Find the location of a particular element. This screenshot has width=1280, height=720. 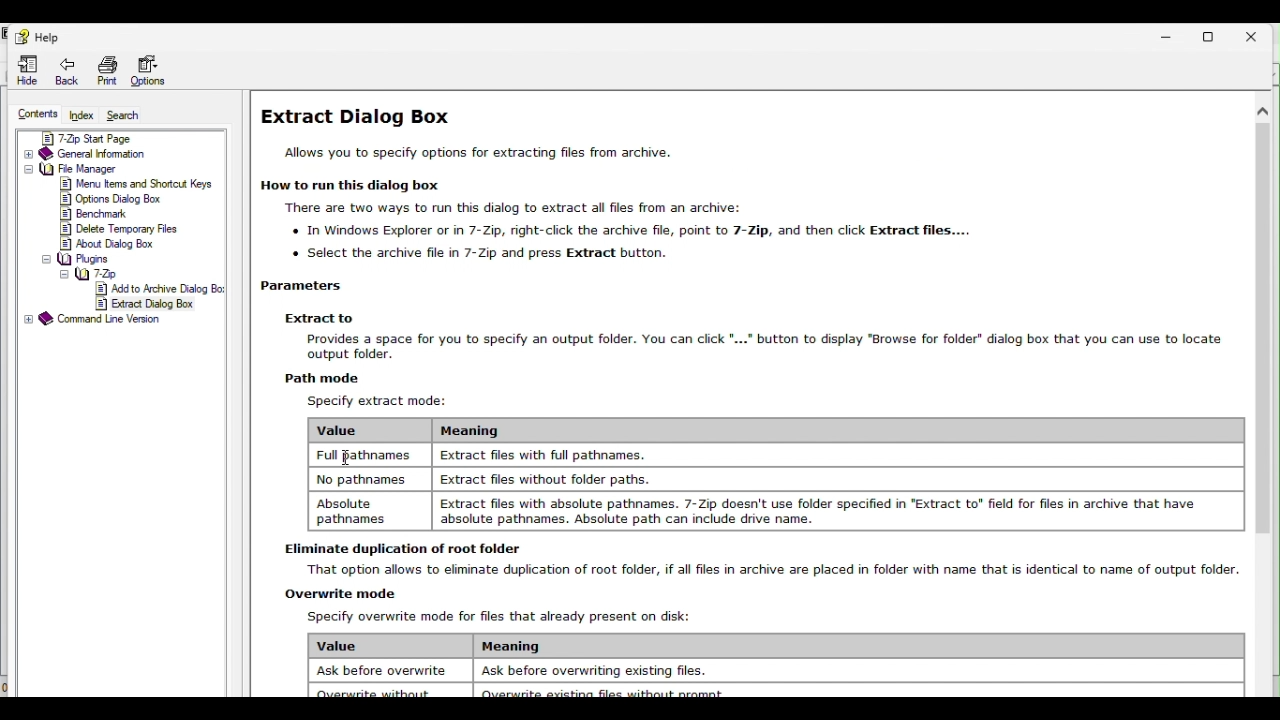

overwrite model is located at coordinates (340, 593).